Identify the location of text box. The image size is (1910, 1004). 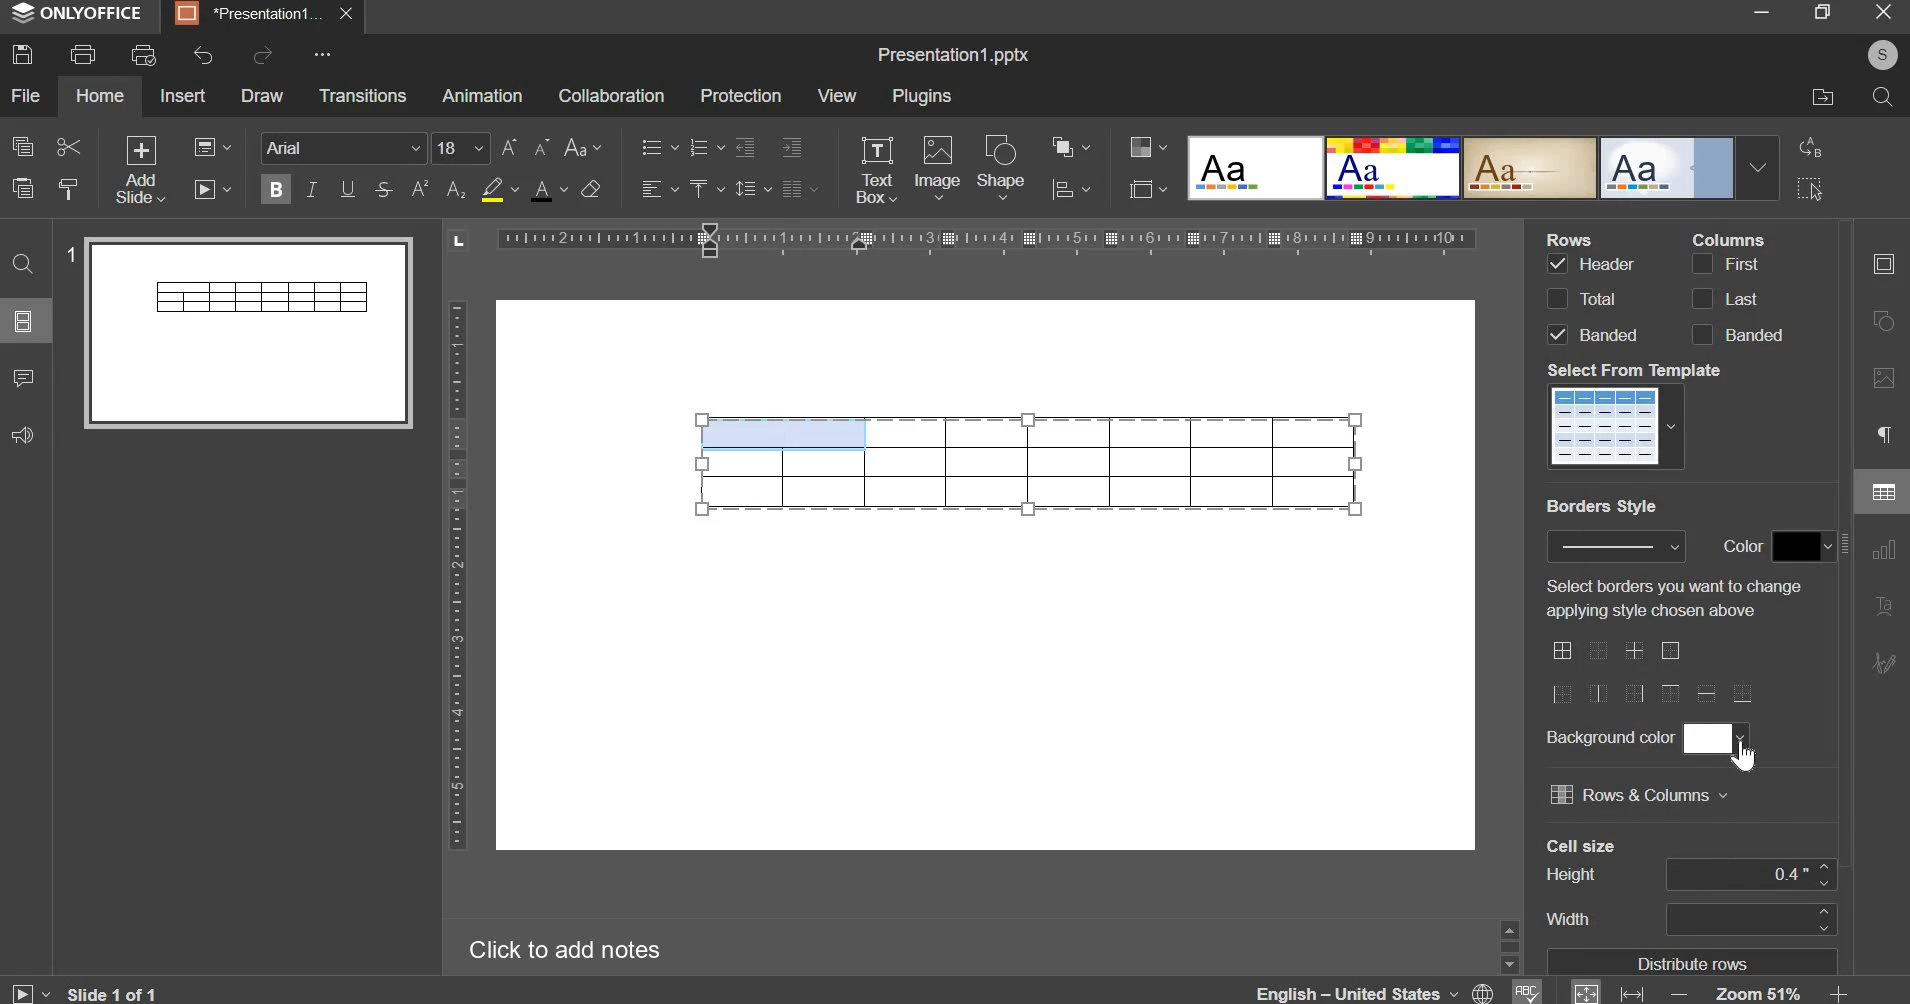
(876, 170).